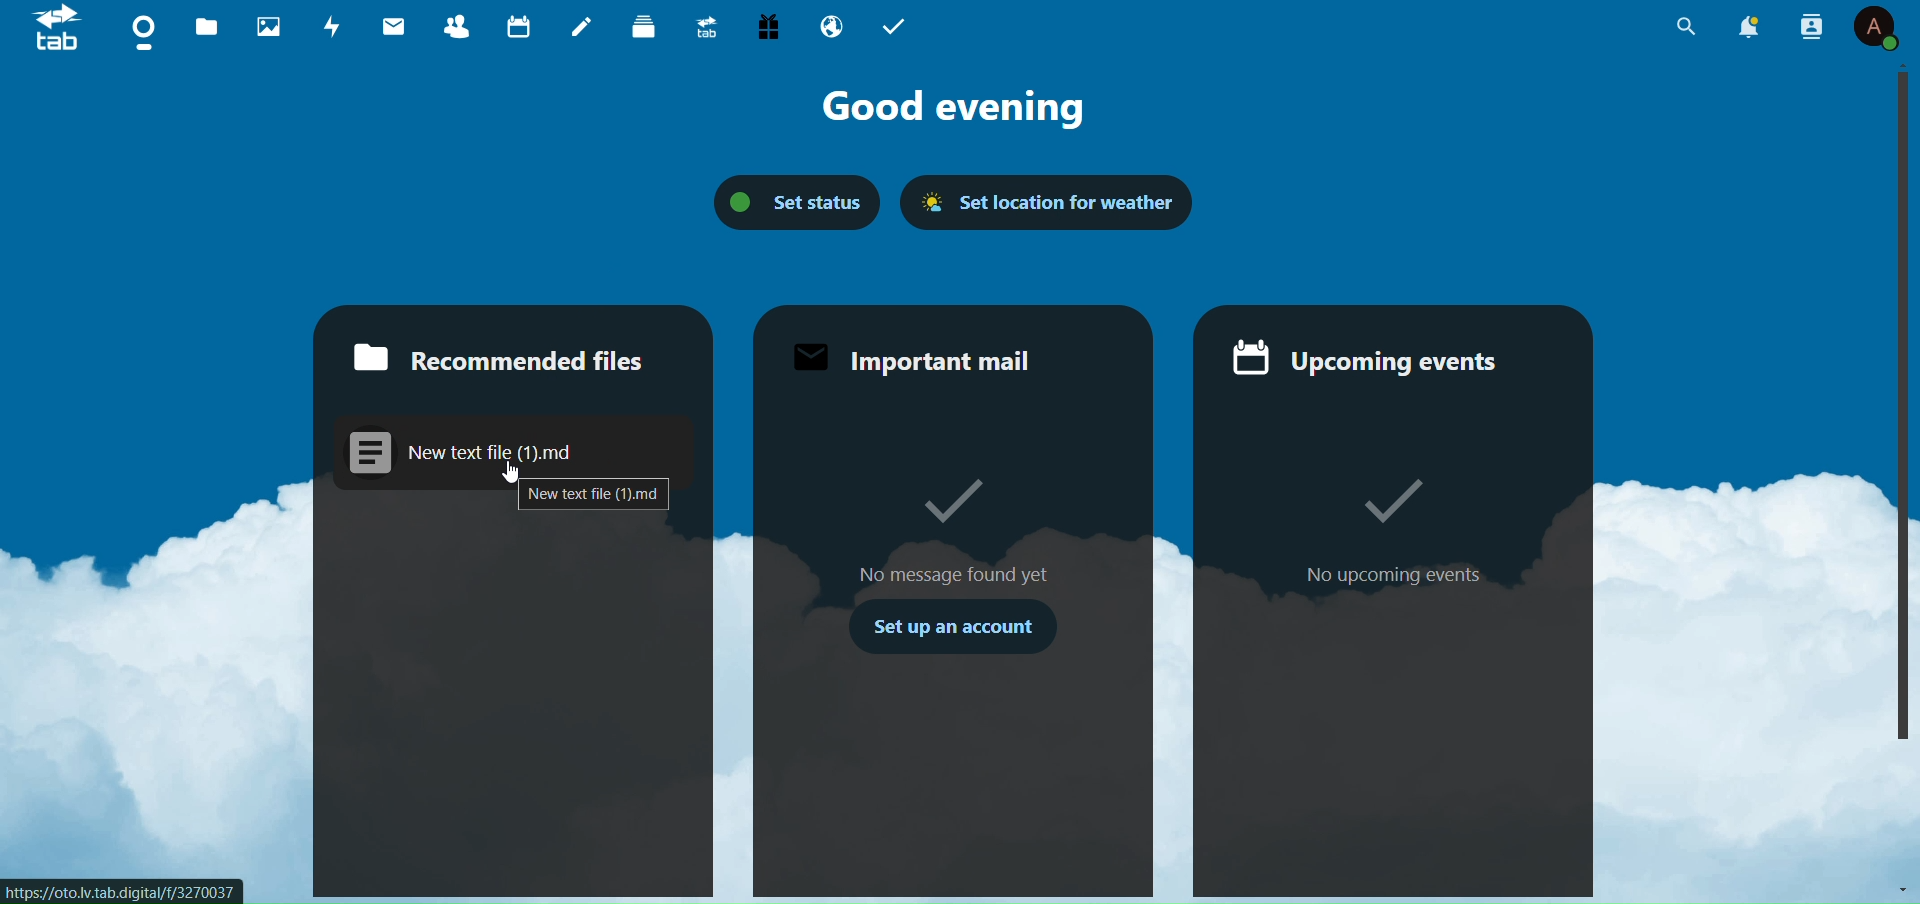 This screenshot has height=904, width=1920. I want to click on notification, so click(1752, 28).